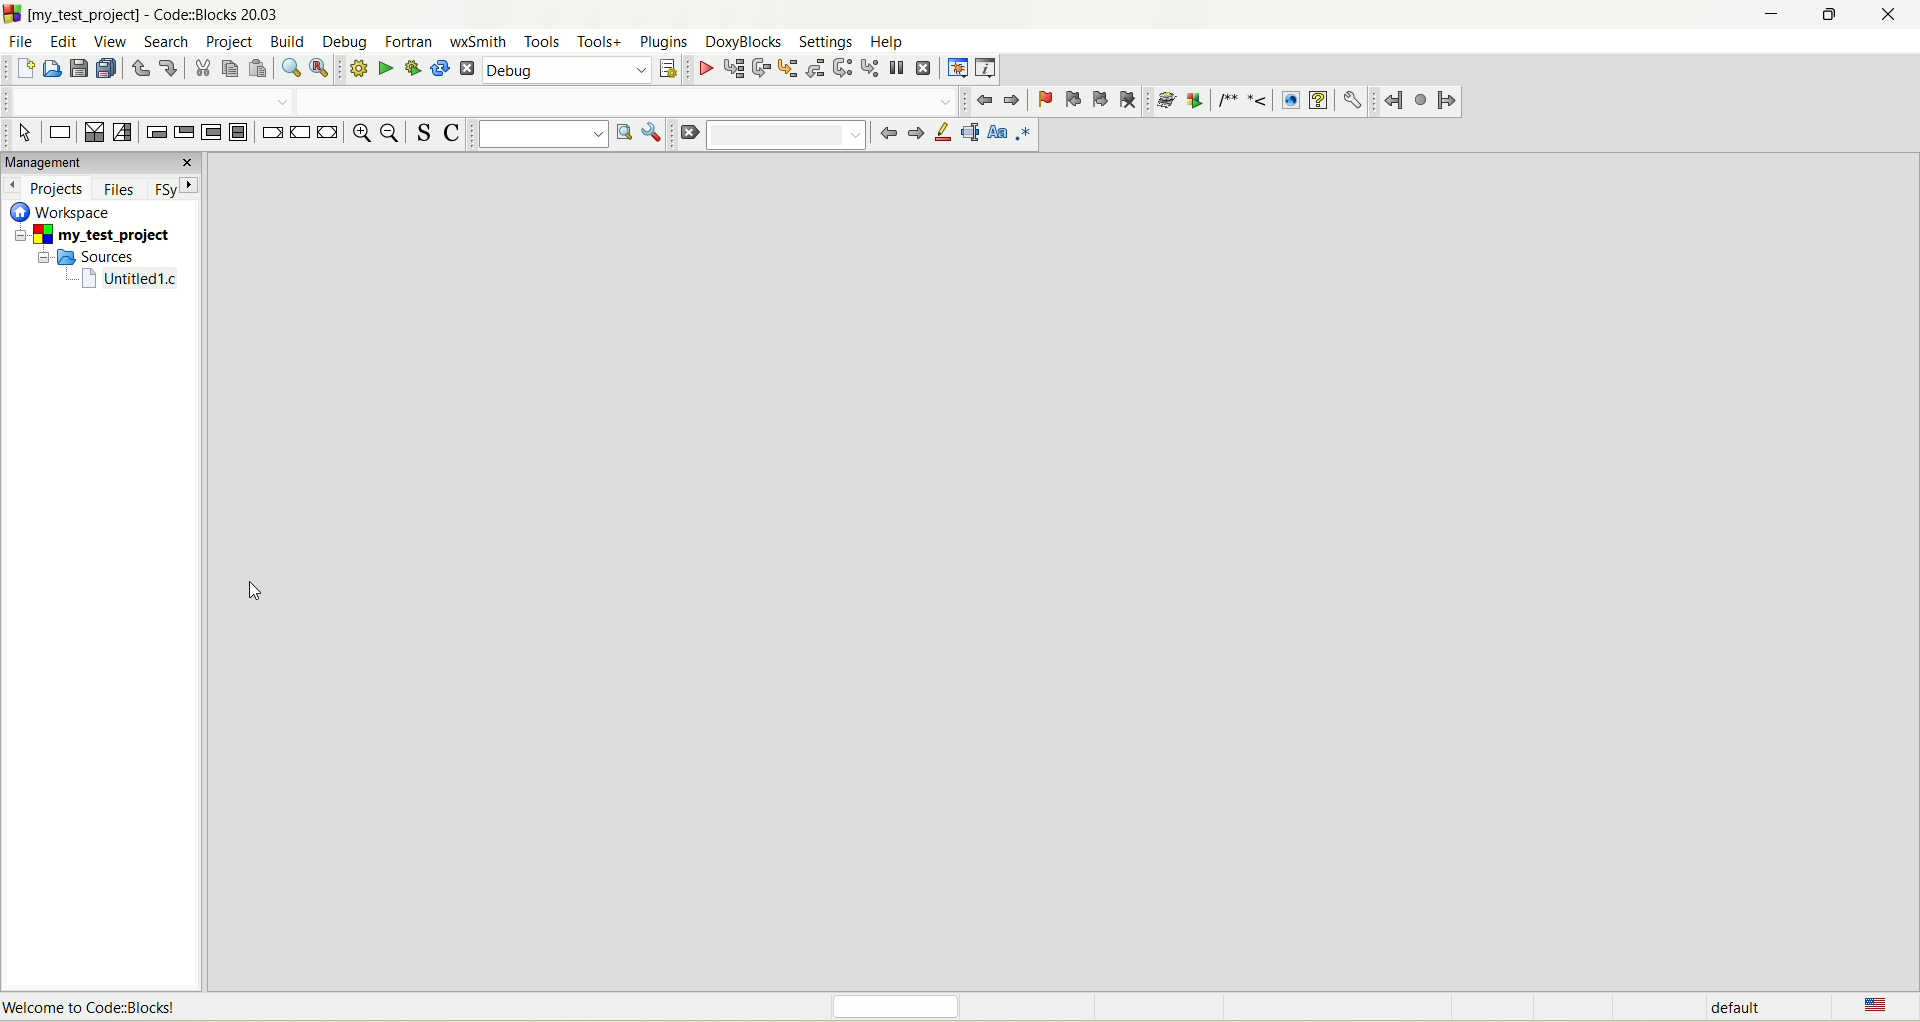 Image resolution: width=1920 pixels, height=1022 pixels. What do you see at coordinates (358, 69) in the screenshot?
I see `build` at bounding box center [358, 69].